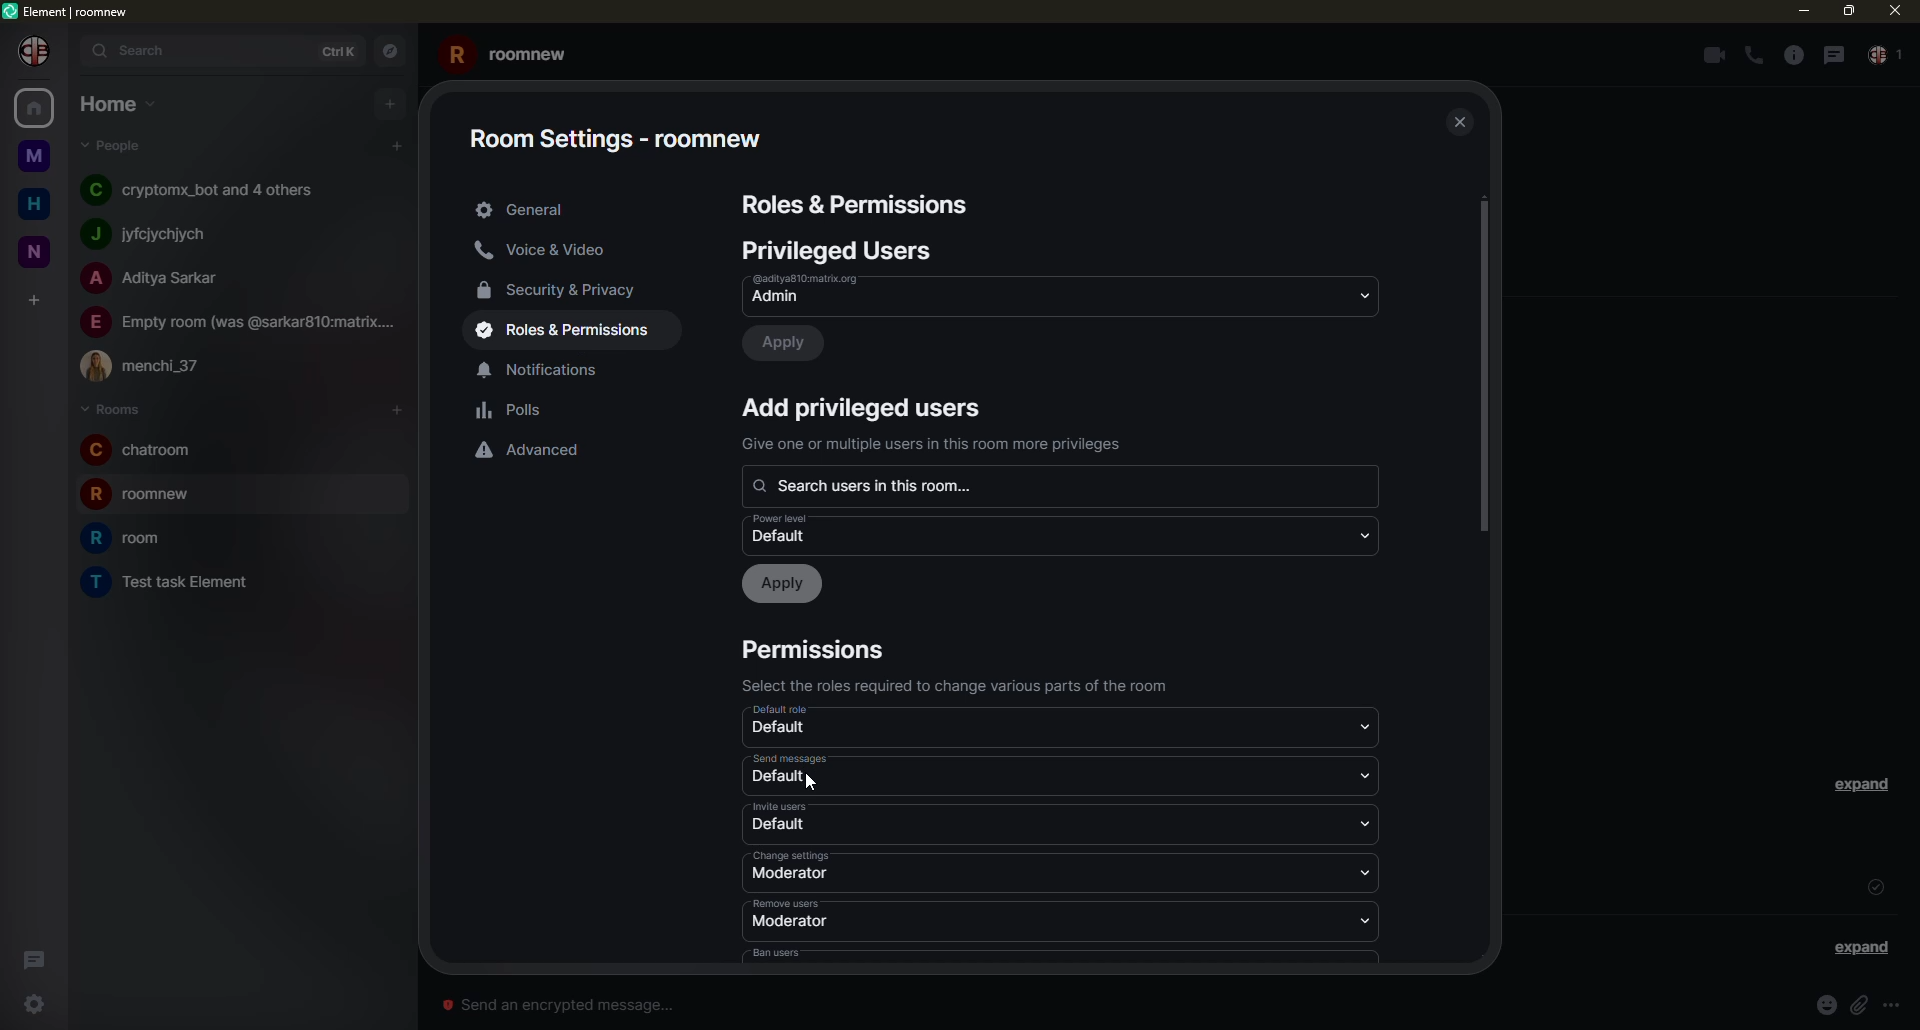 This screenshot has height=1030, width=1920. Describe the element at coordinates (790, 530) in the screenshot. I see `default` at that location.